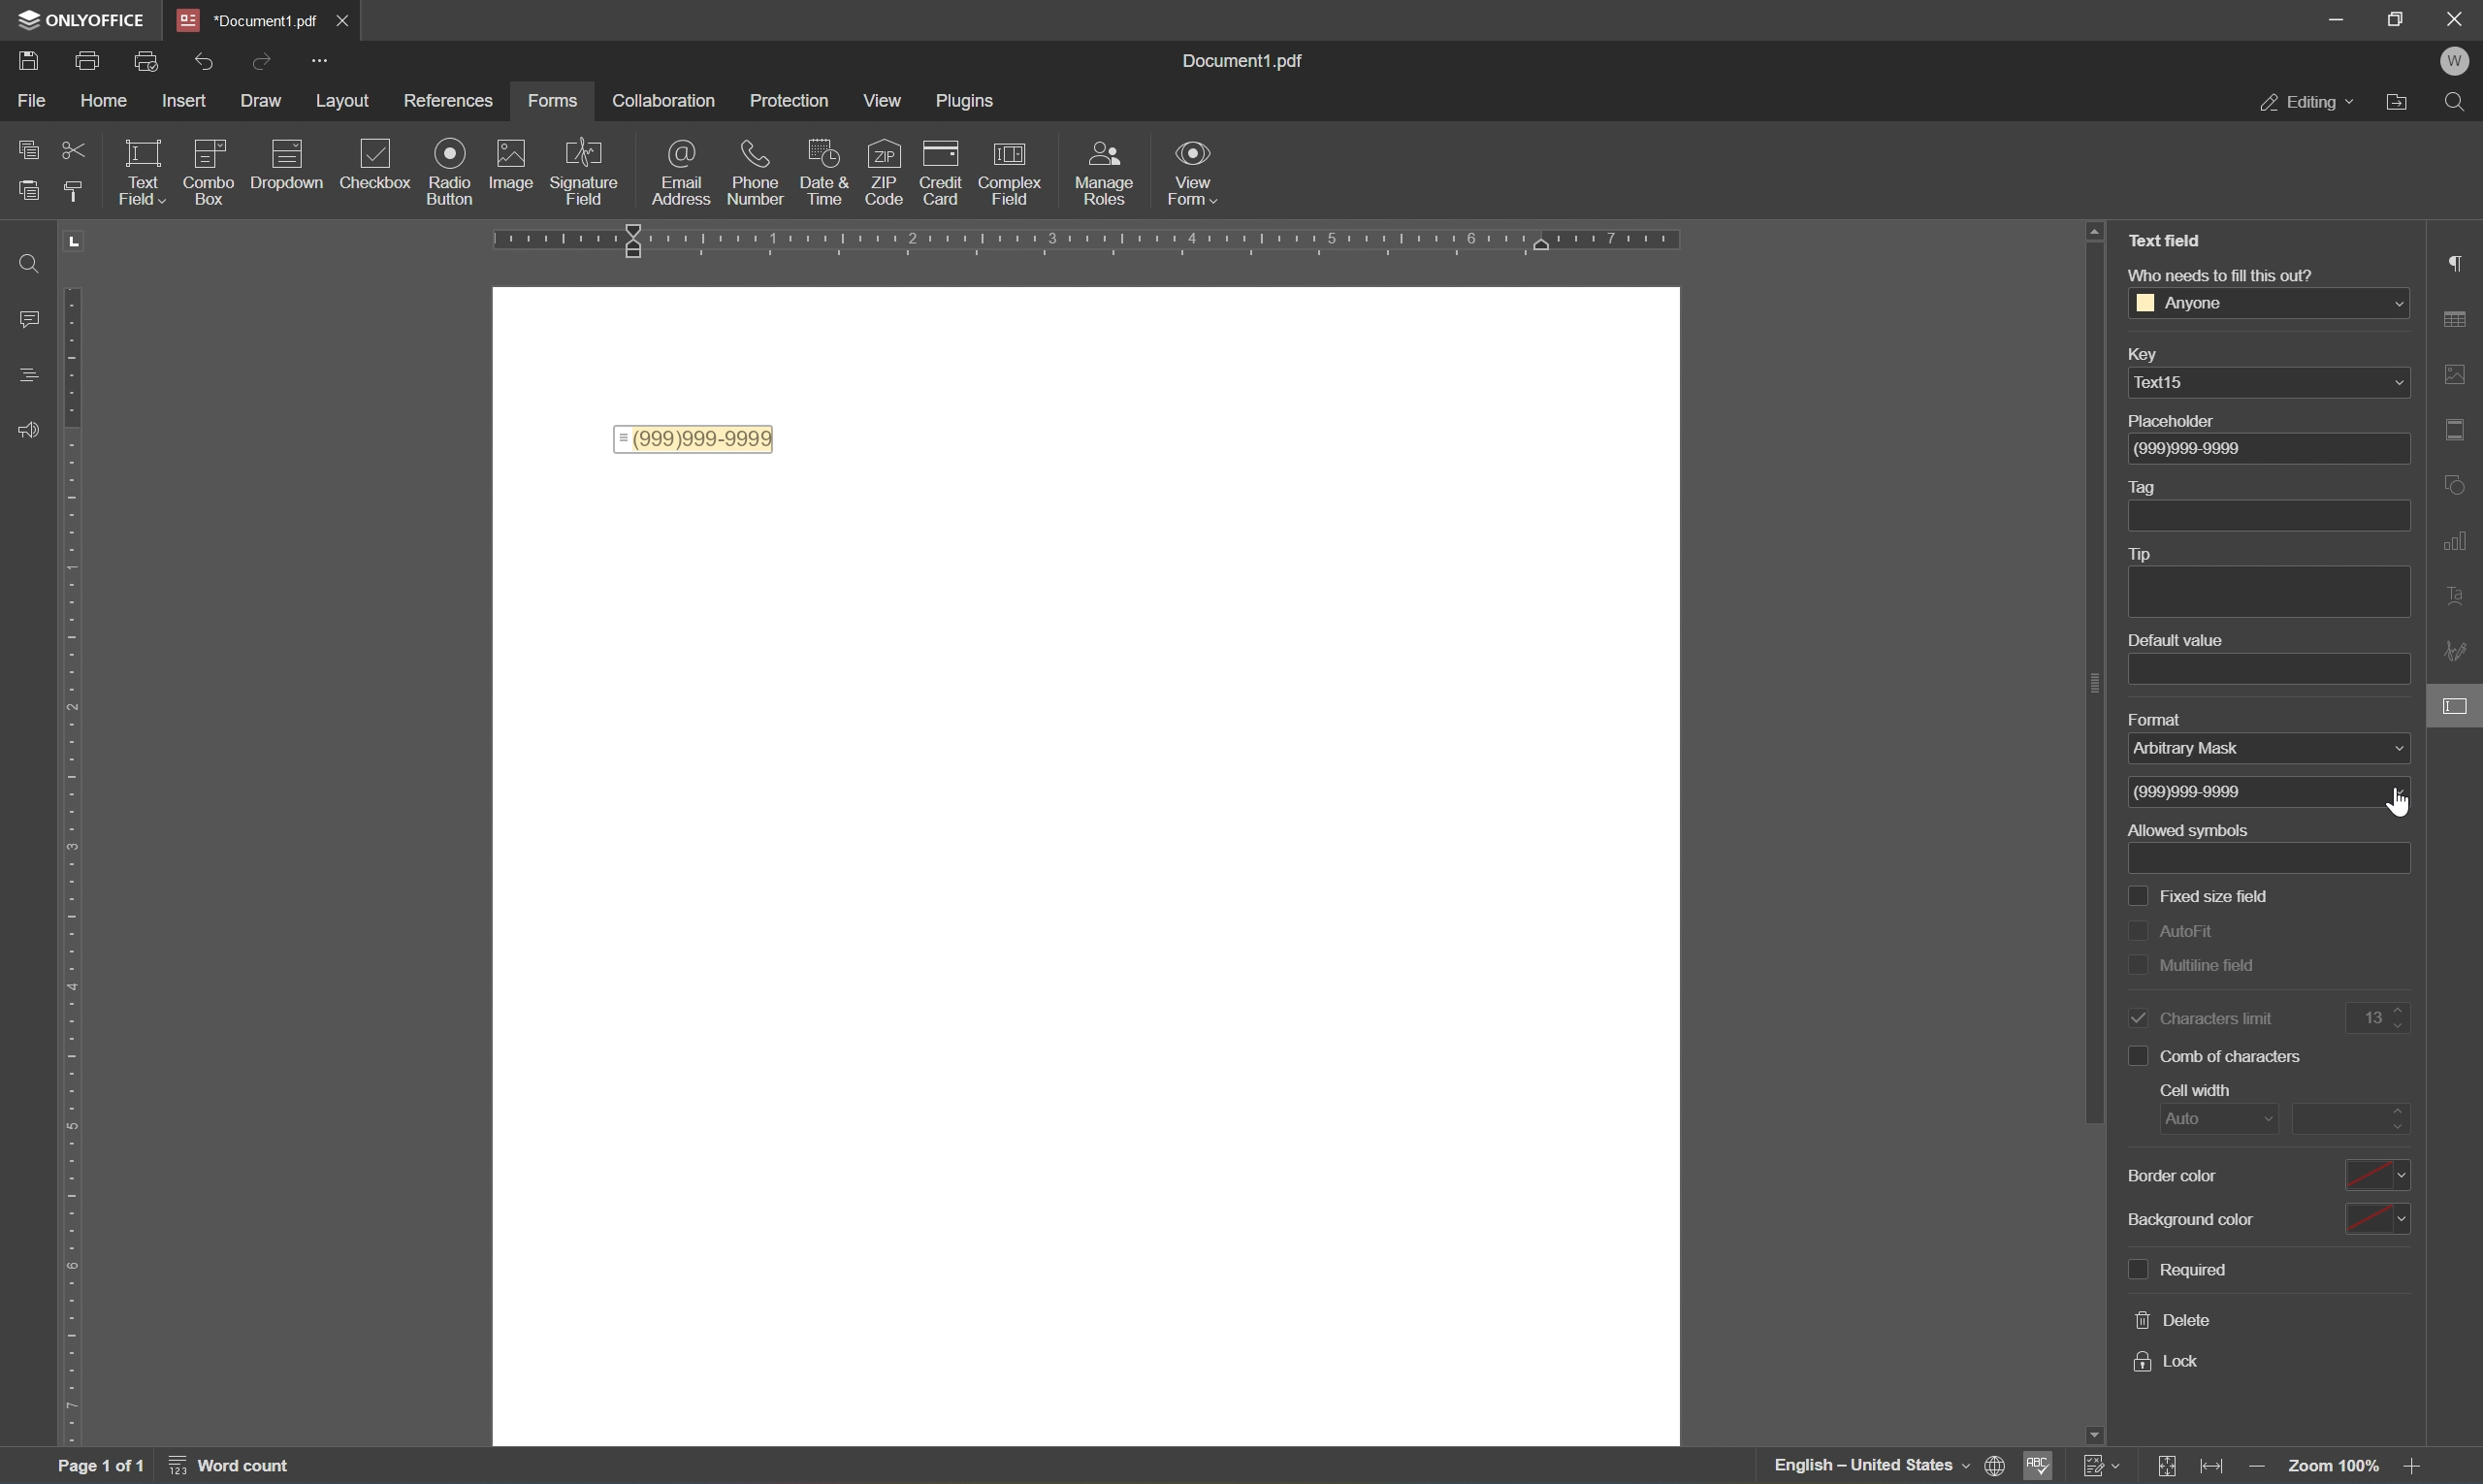 This screenshot has height=1484, width=2483. Describe the element at coordinates (2278, 1215) in the screenshot. I see `background color` at that location.